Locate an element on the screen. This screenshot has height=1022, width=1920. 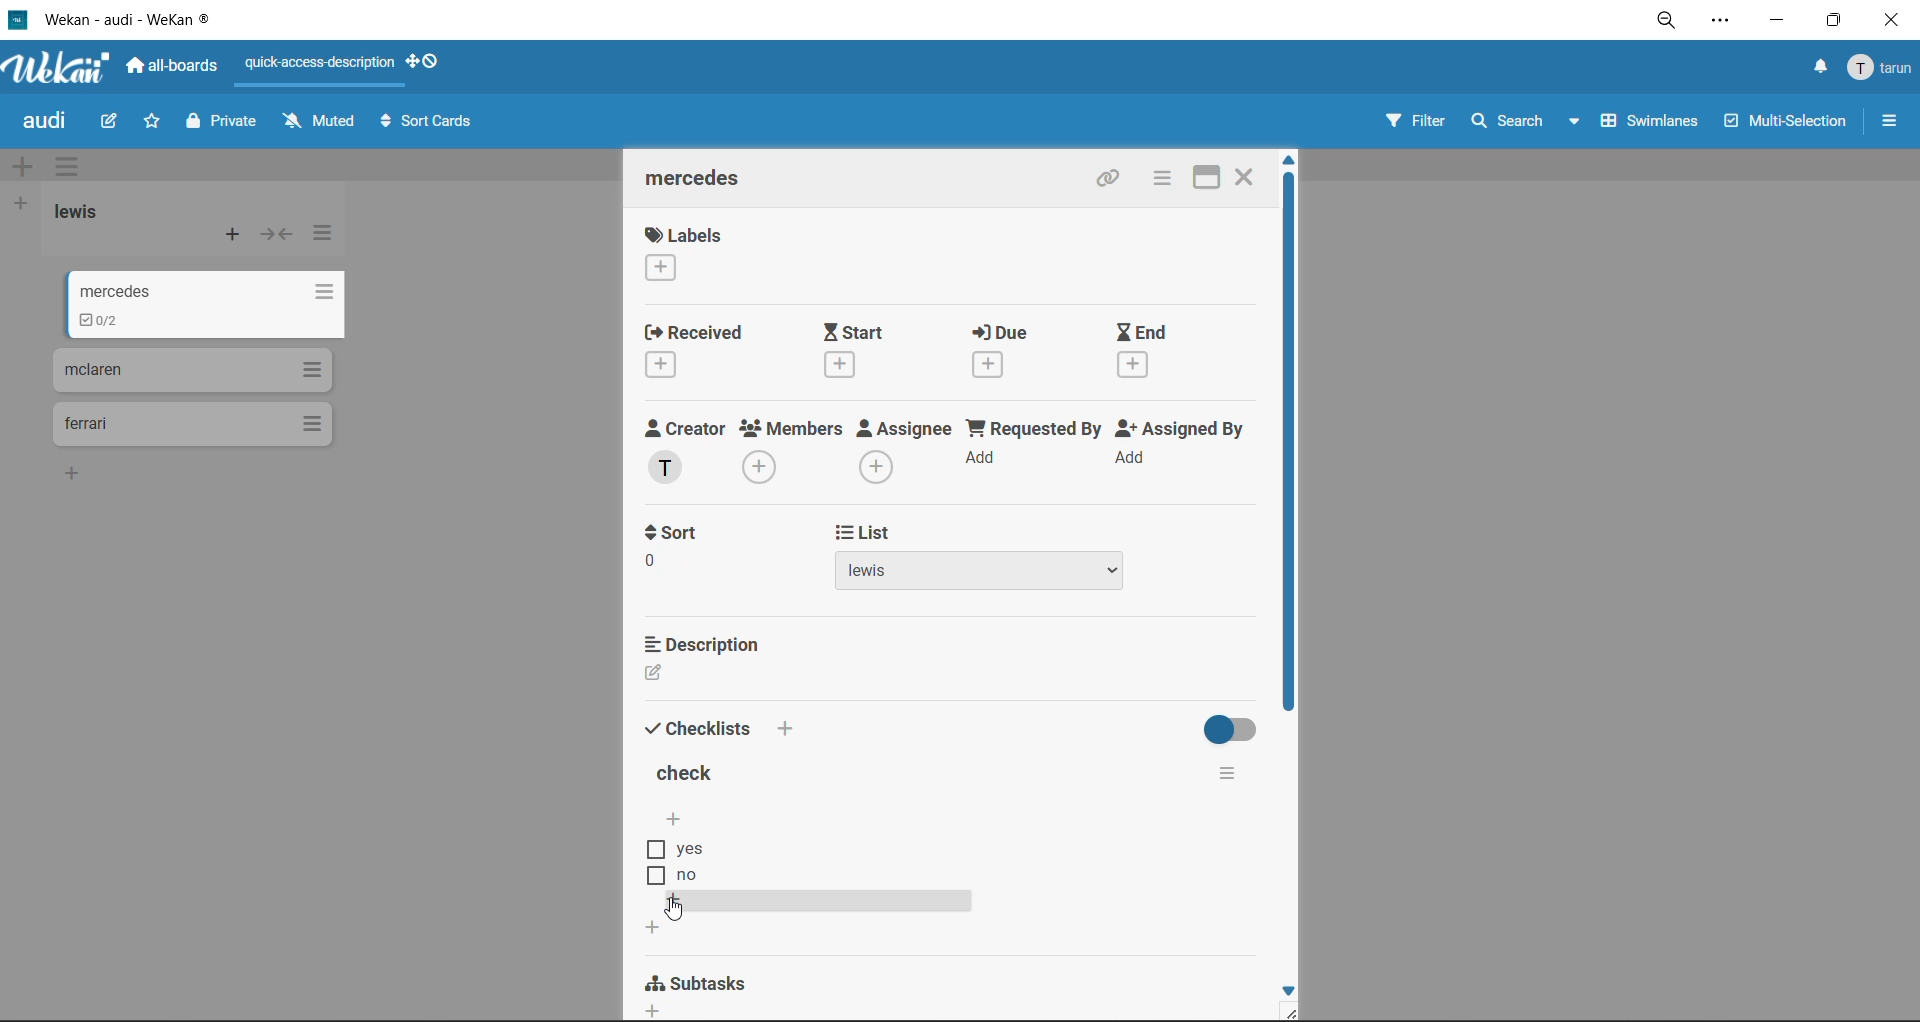
maximize is located at coordinates (1203, 180).